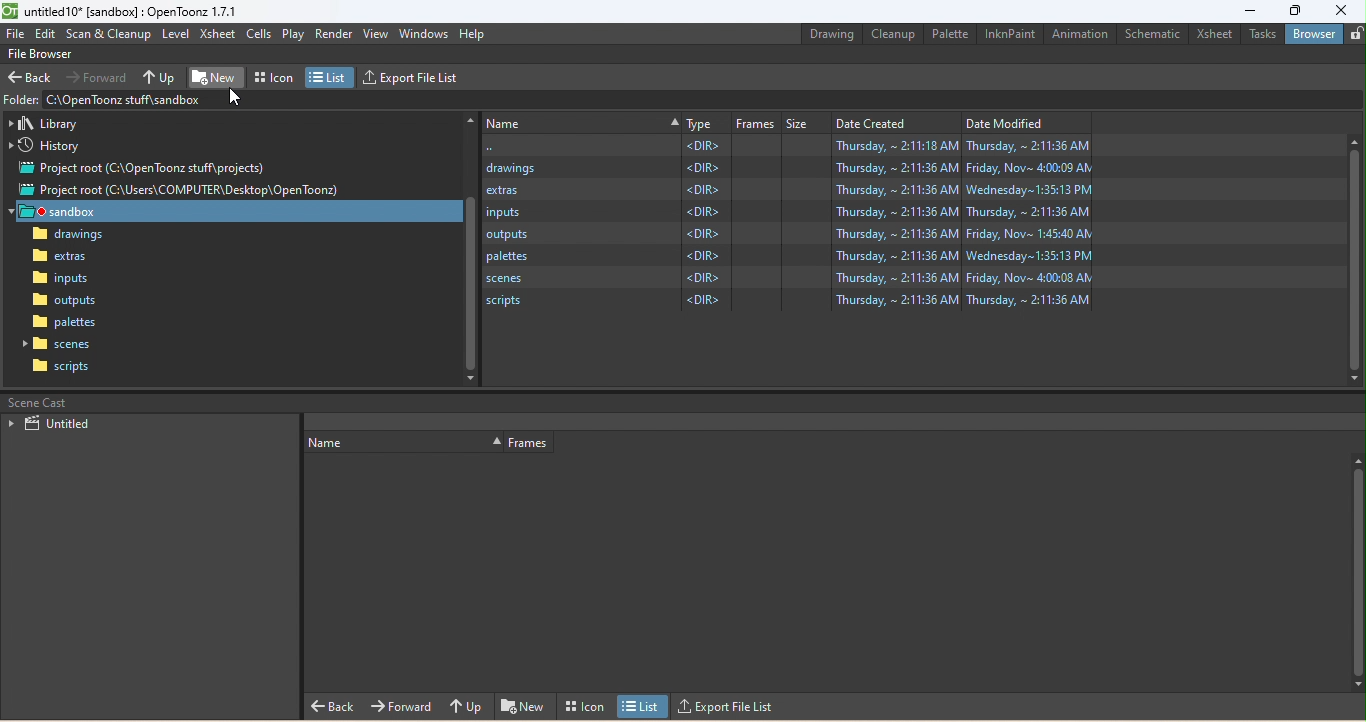 This screenshot has height=722, width=1366. I want to click on Forward, so click(97, 78).